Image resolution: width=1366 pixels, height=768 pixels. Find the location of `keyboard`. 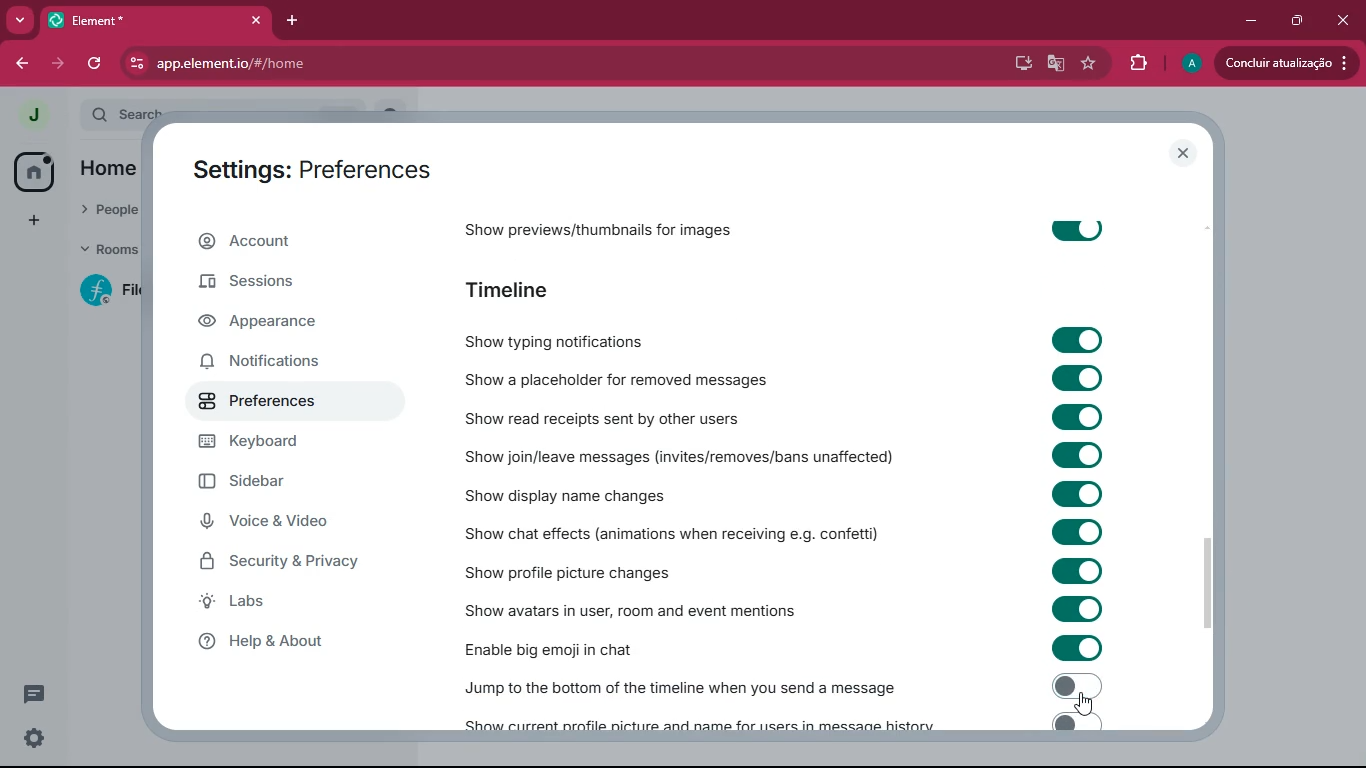

keyboard is located at coordinates (276, 445).